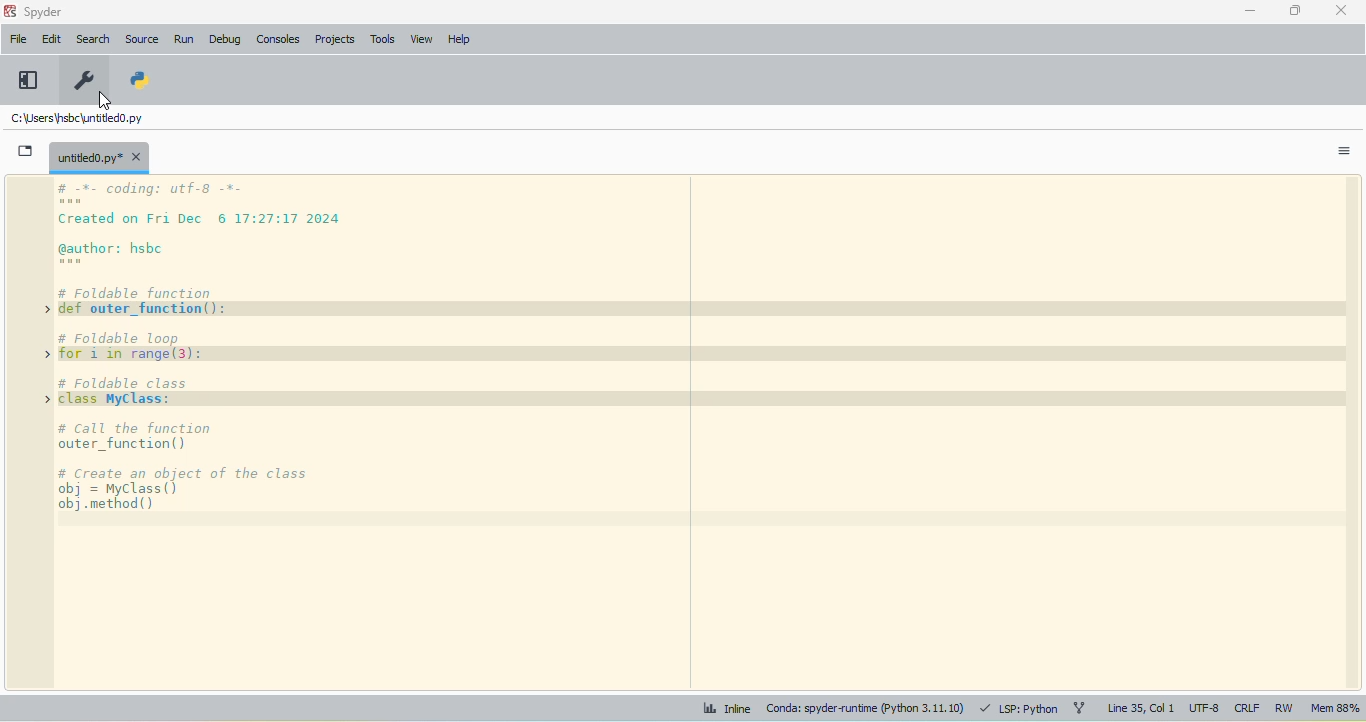 The image size is (1366, 722). What do you see at coordinates (50, 38) in the screenshot?
I see `edit` at bounding box center [50, 38].